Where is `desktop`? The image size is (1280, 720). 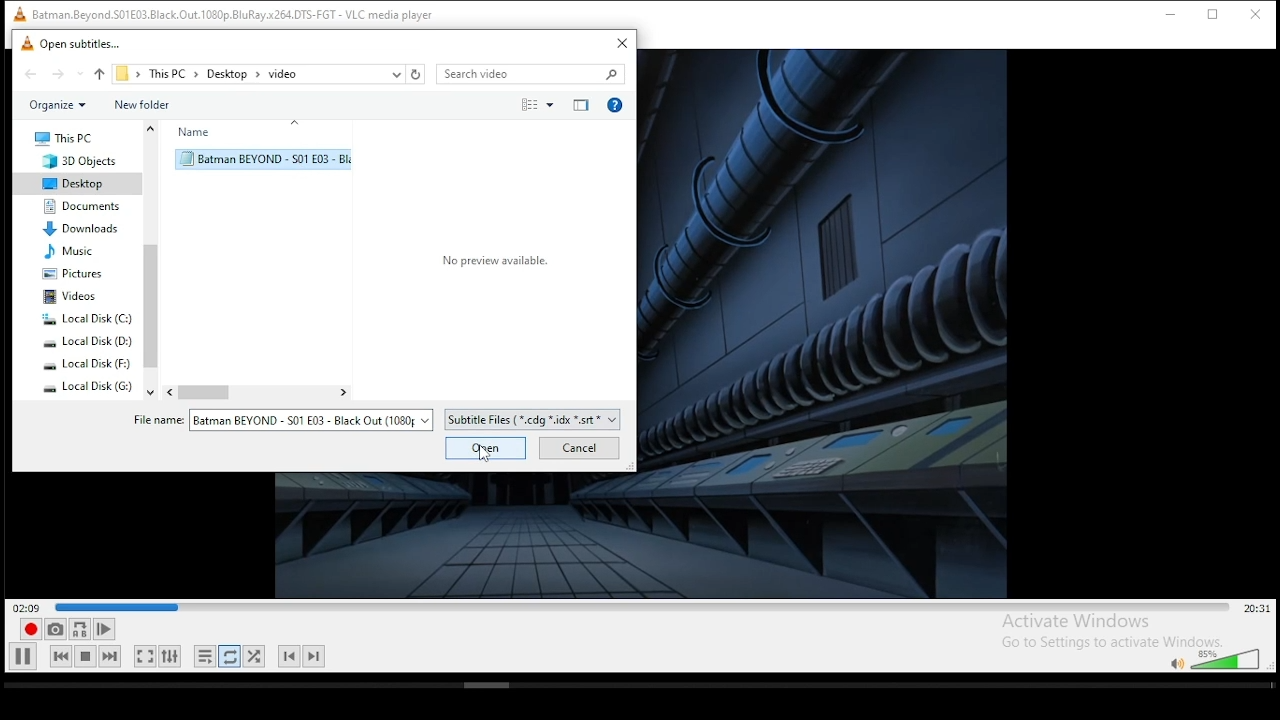
desktop is located at coordinates (83, 183).